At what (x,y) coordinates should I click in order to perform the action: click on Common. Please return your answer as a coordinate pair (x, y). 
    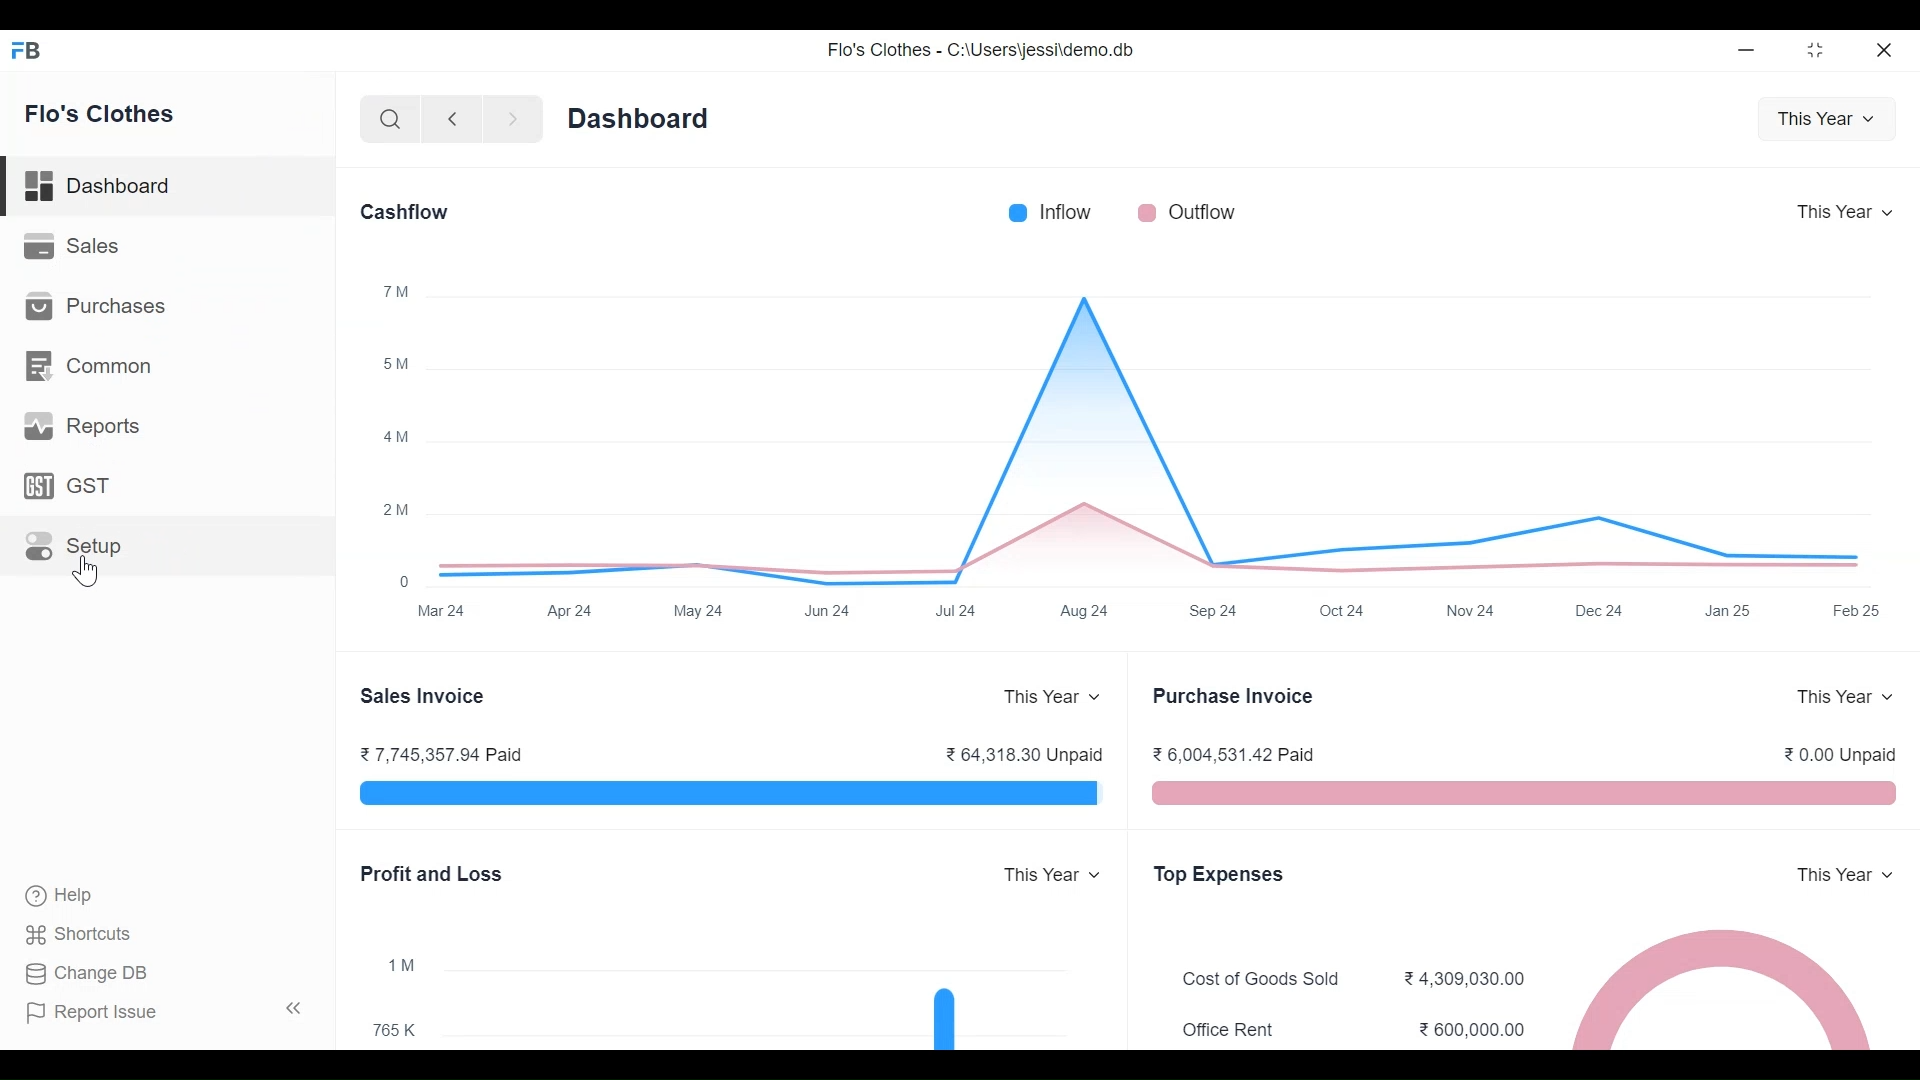
    Looking at the image, I should click on (92, 369).